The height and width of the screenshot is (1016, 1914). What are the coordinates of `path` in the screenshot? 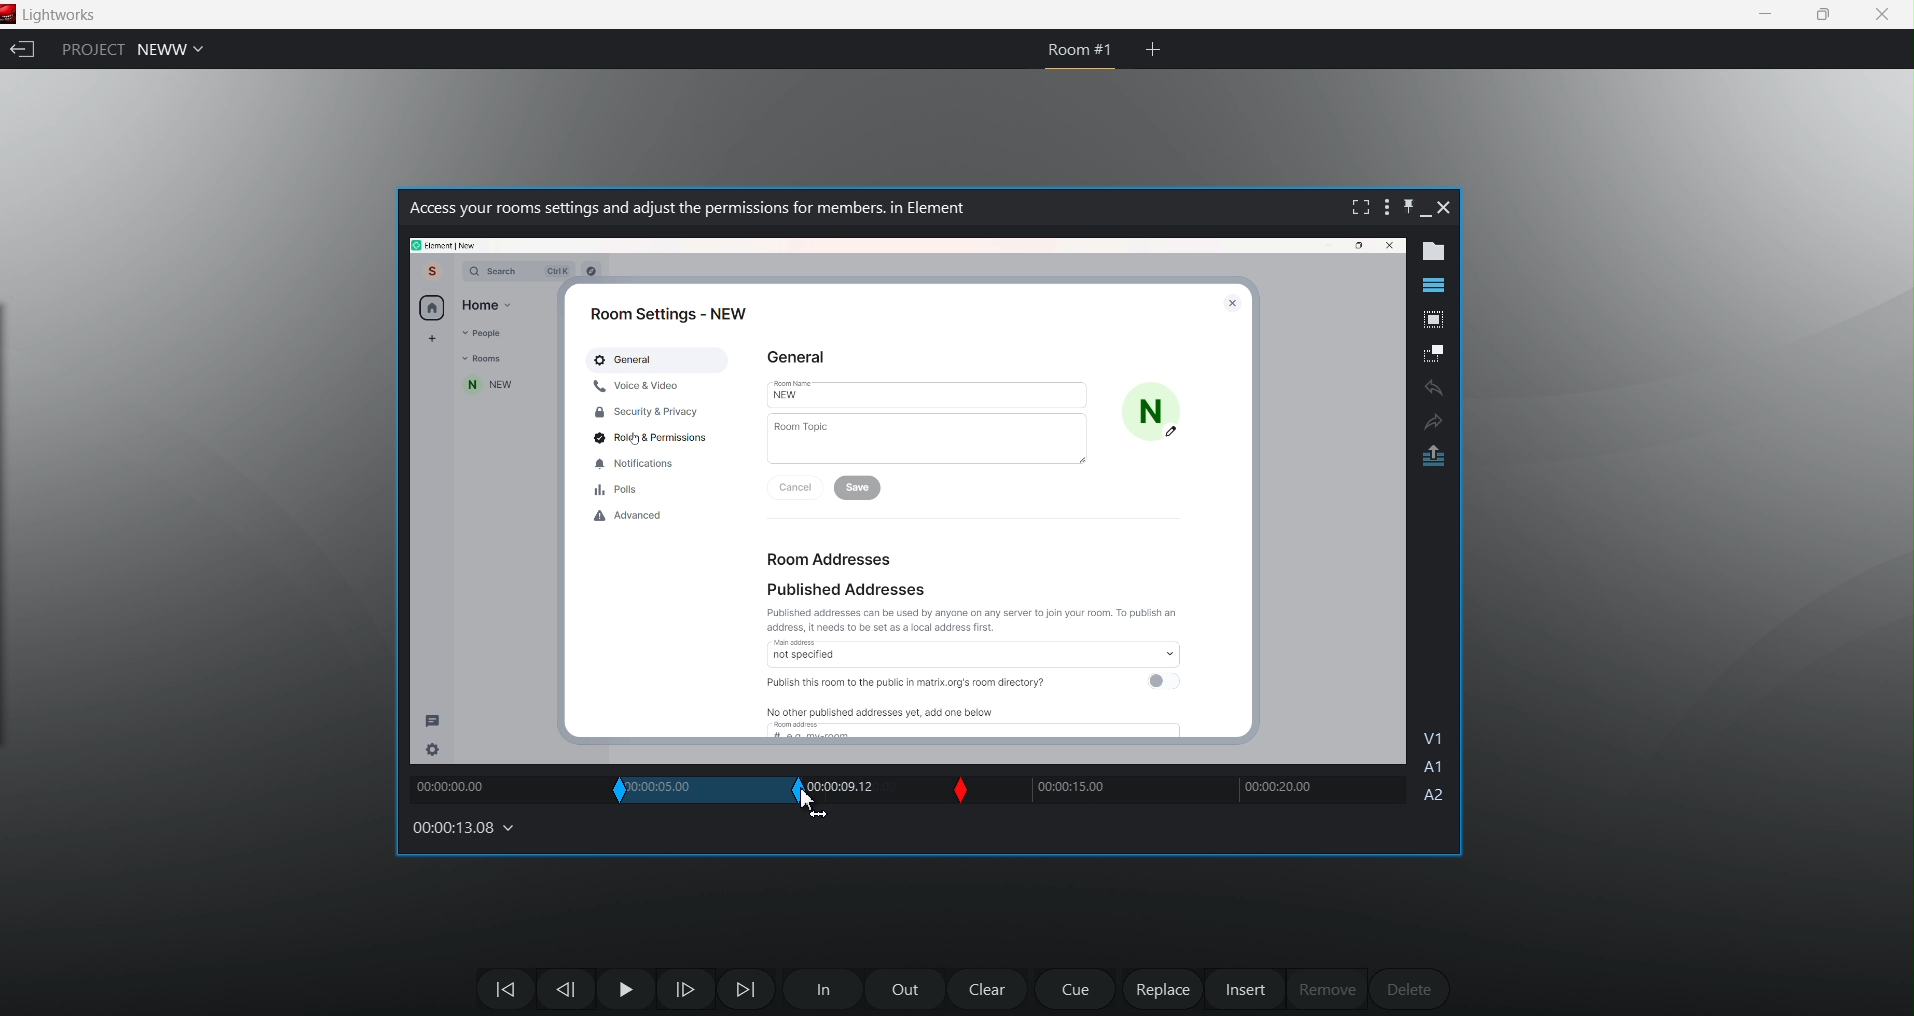 It's located at (444, 244).